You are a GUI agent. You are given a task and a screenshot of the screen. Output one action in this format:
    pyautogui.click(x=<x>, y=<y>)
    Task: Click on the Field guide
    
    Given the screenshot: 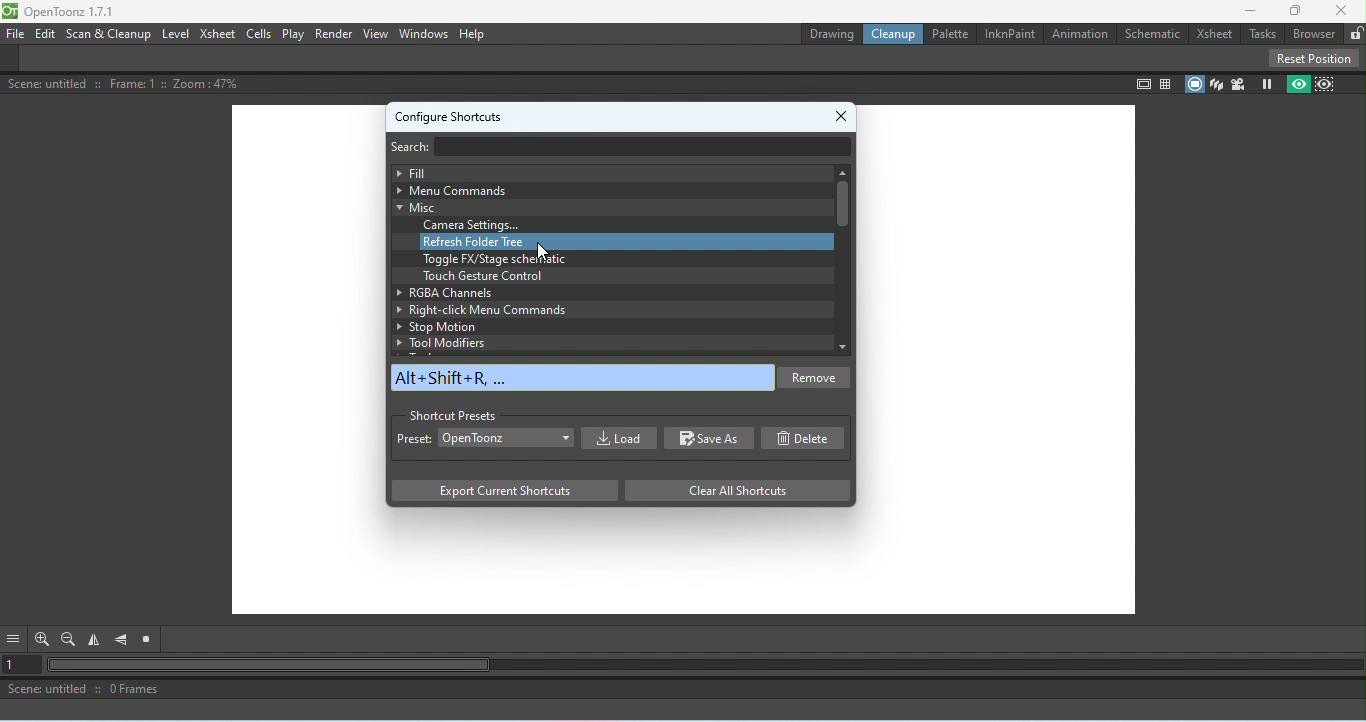 What is the action you would take?
    pyautogui.click(x=1166, y=83)
    